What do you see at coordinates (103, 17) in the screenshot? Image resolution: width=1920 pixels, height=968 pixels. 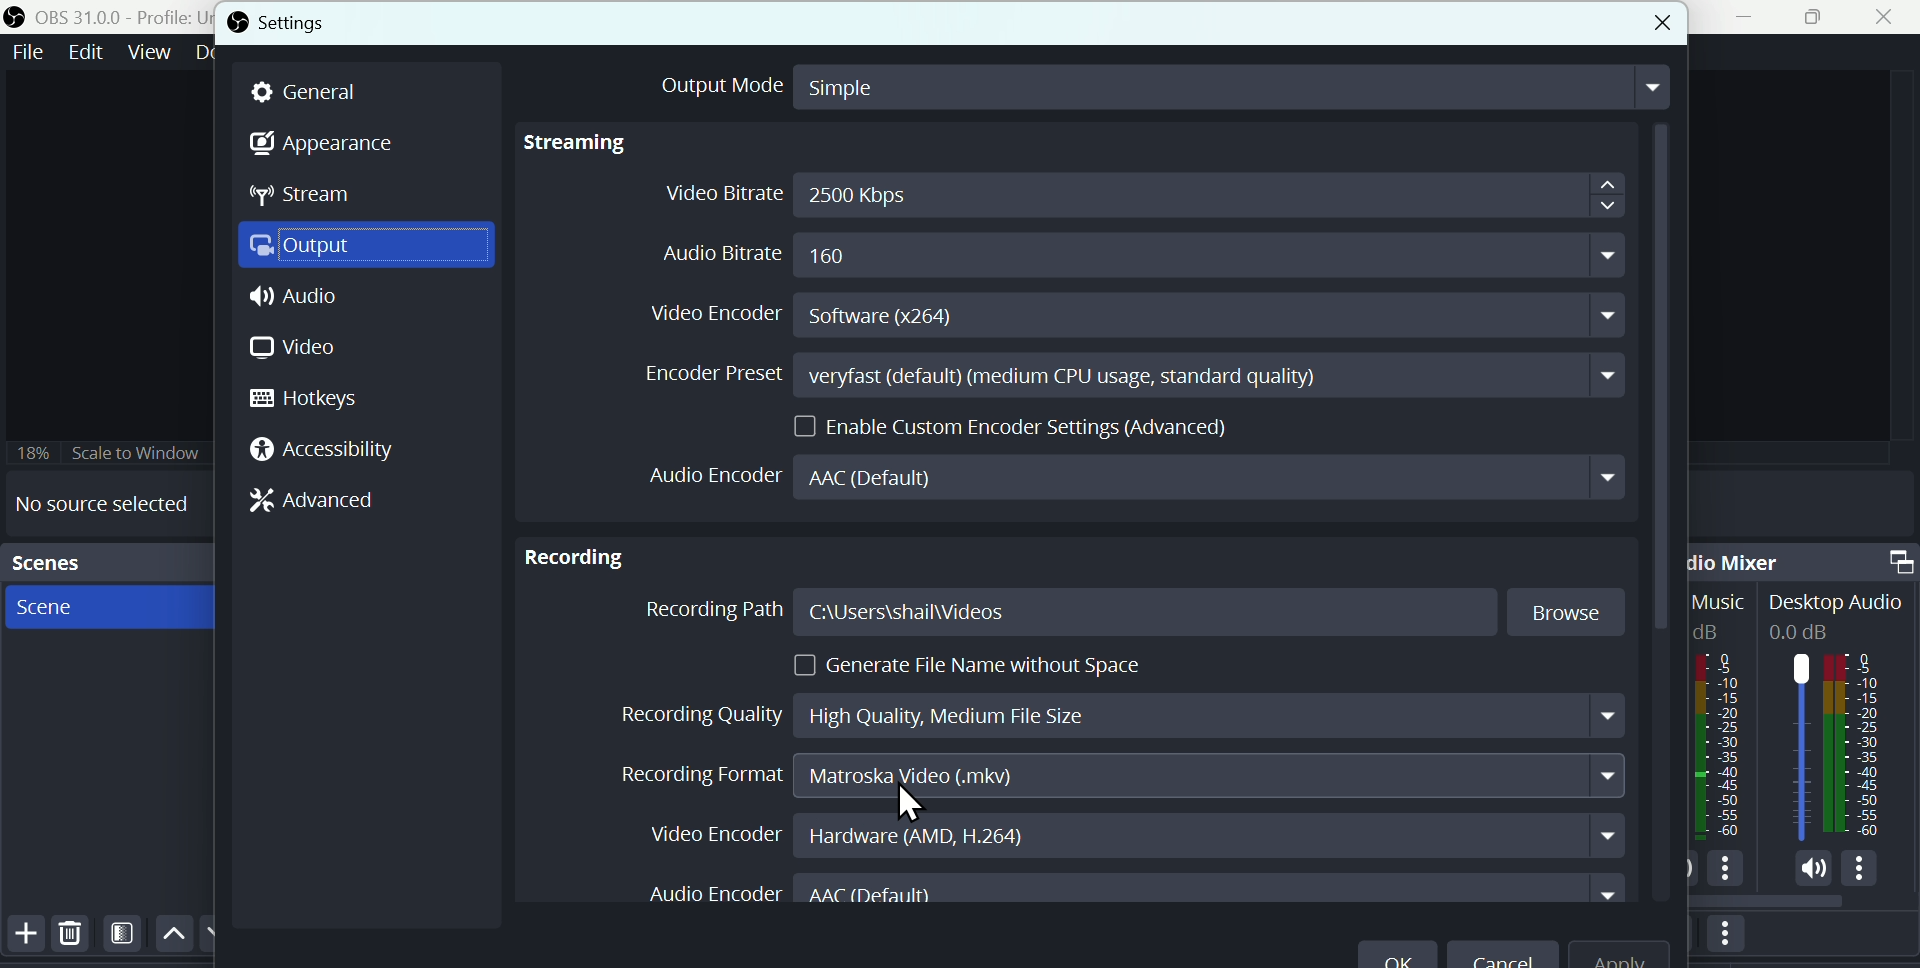 I see `OBS 31.0 .0 profile untitled scenes new scene` at bounding box center [103, 17].